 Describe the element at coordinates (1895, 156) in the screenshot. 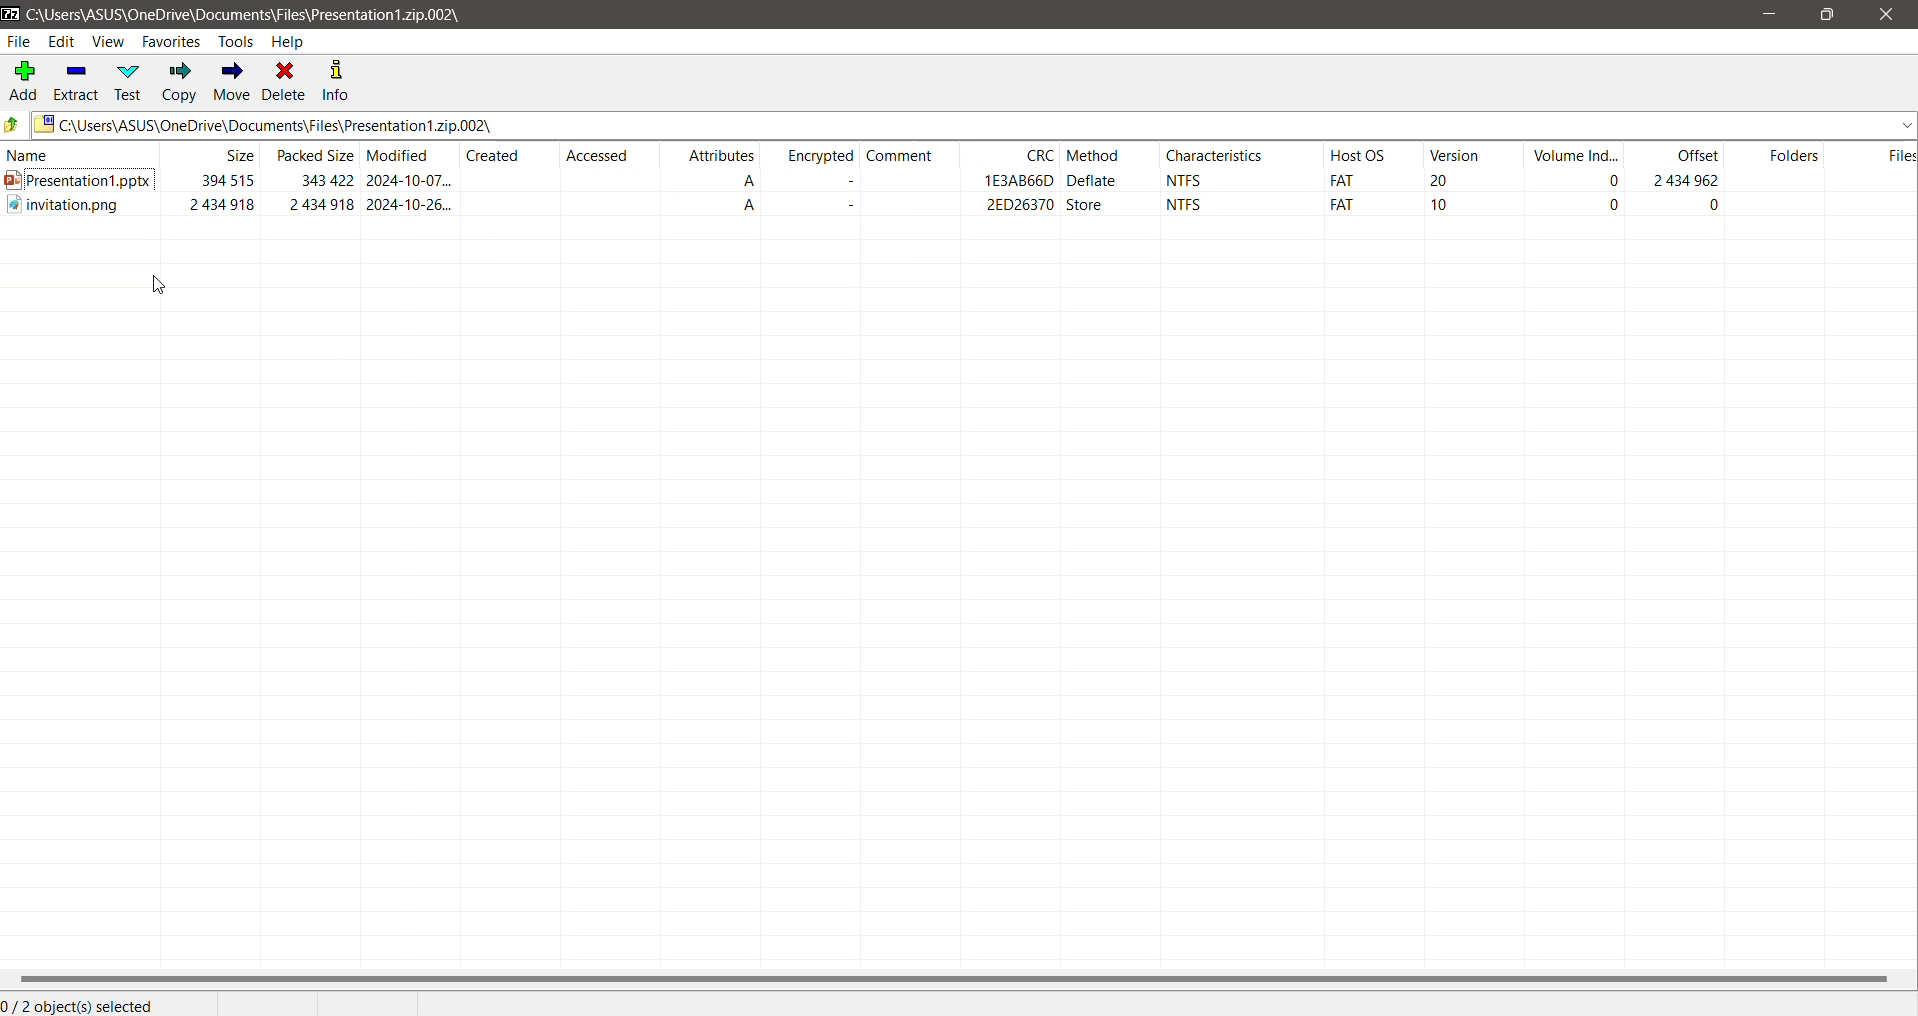

I see `File` at that location.